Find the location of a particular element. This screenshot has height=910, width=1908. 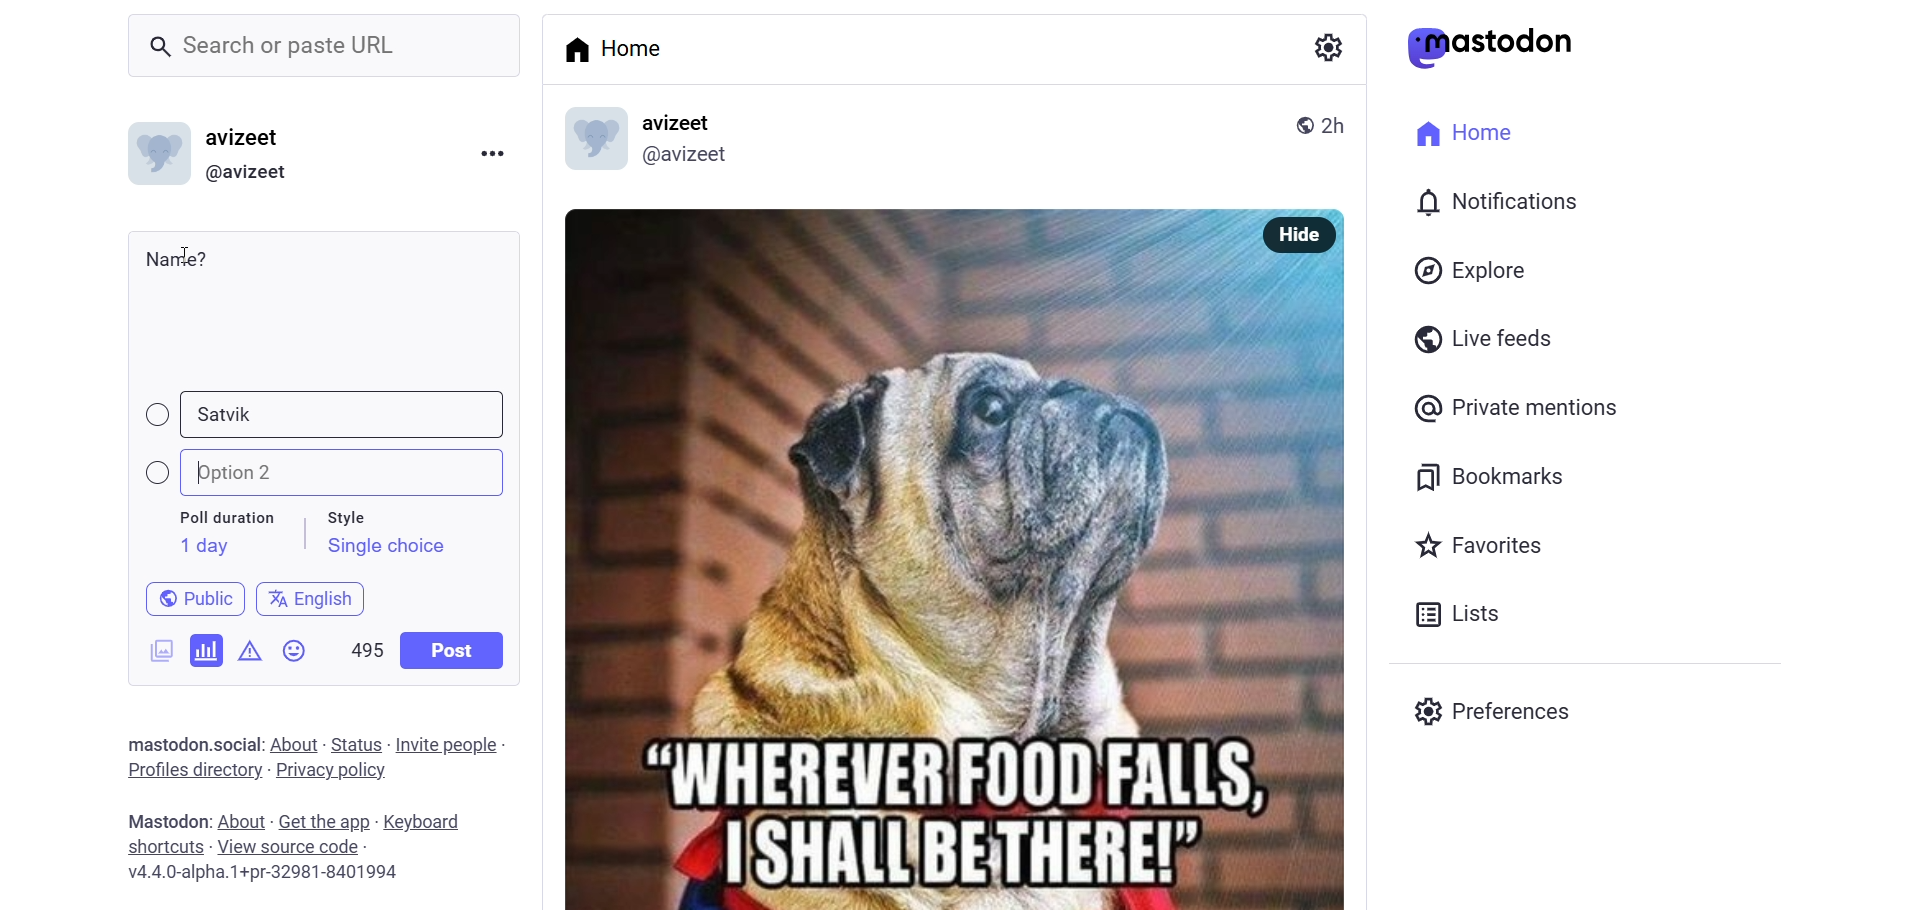

style is located at coordinates (357, 514).